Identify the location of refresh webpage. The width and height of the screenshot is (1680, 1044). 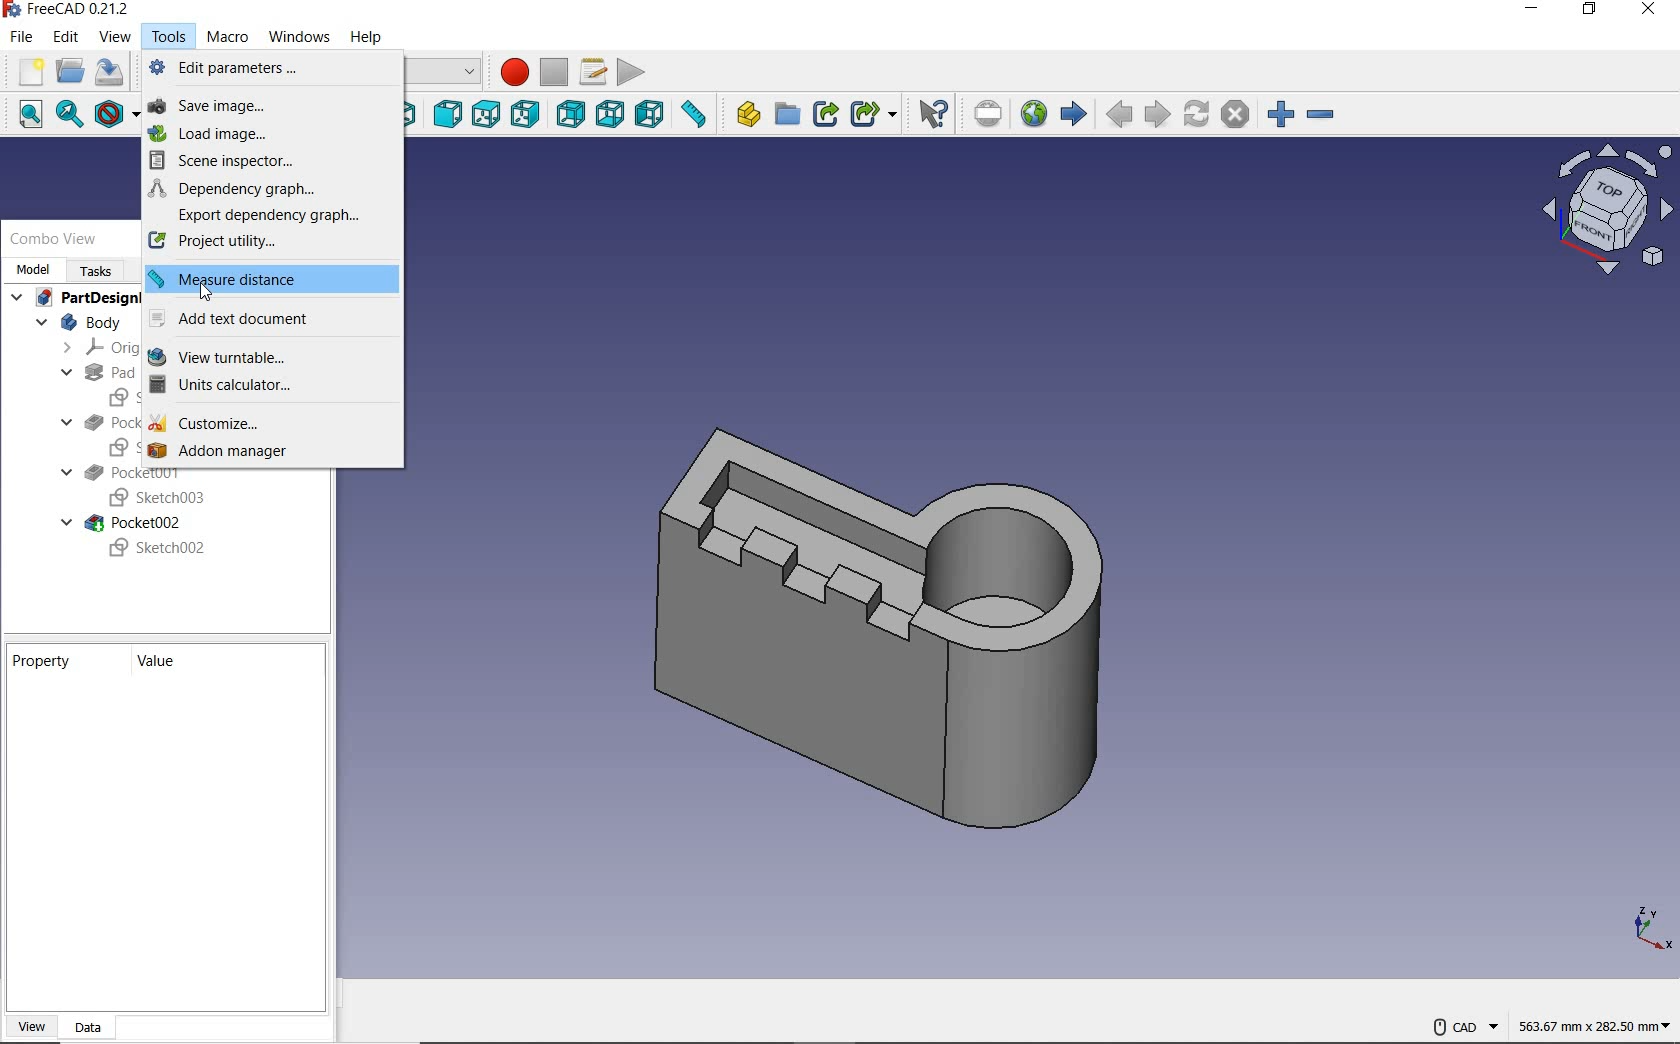
(1195, 113).